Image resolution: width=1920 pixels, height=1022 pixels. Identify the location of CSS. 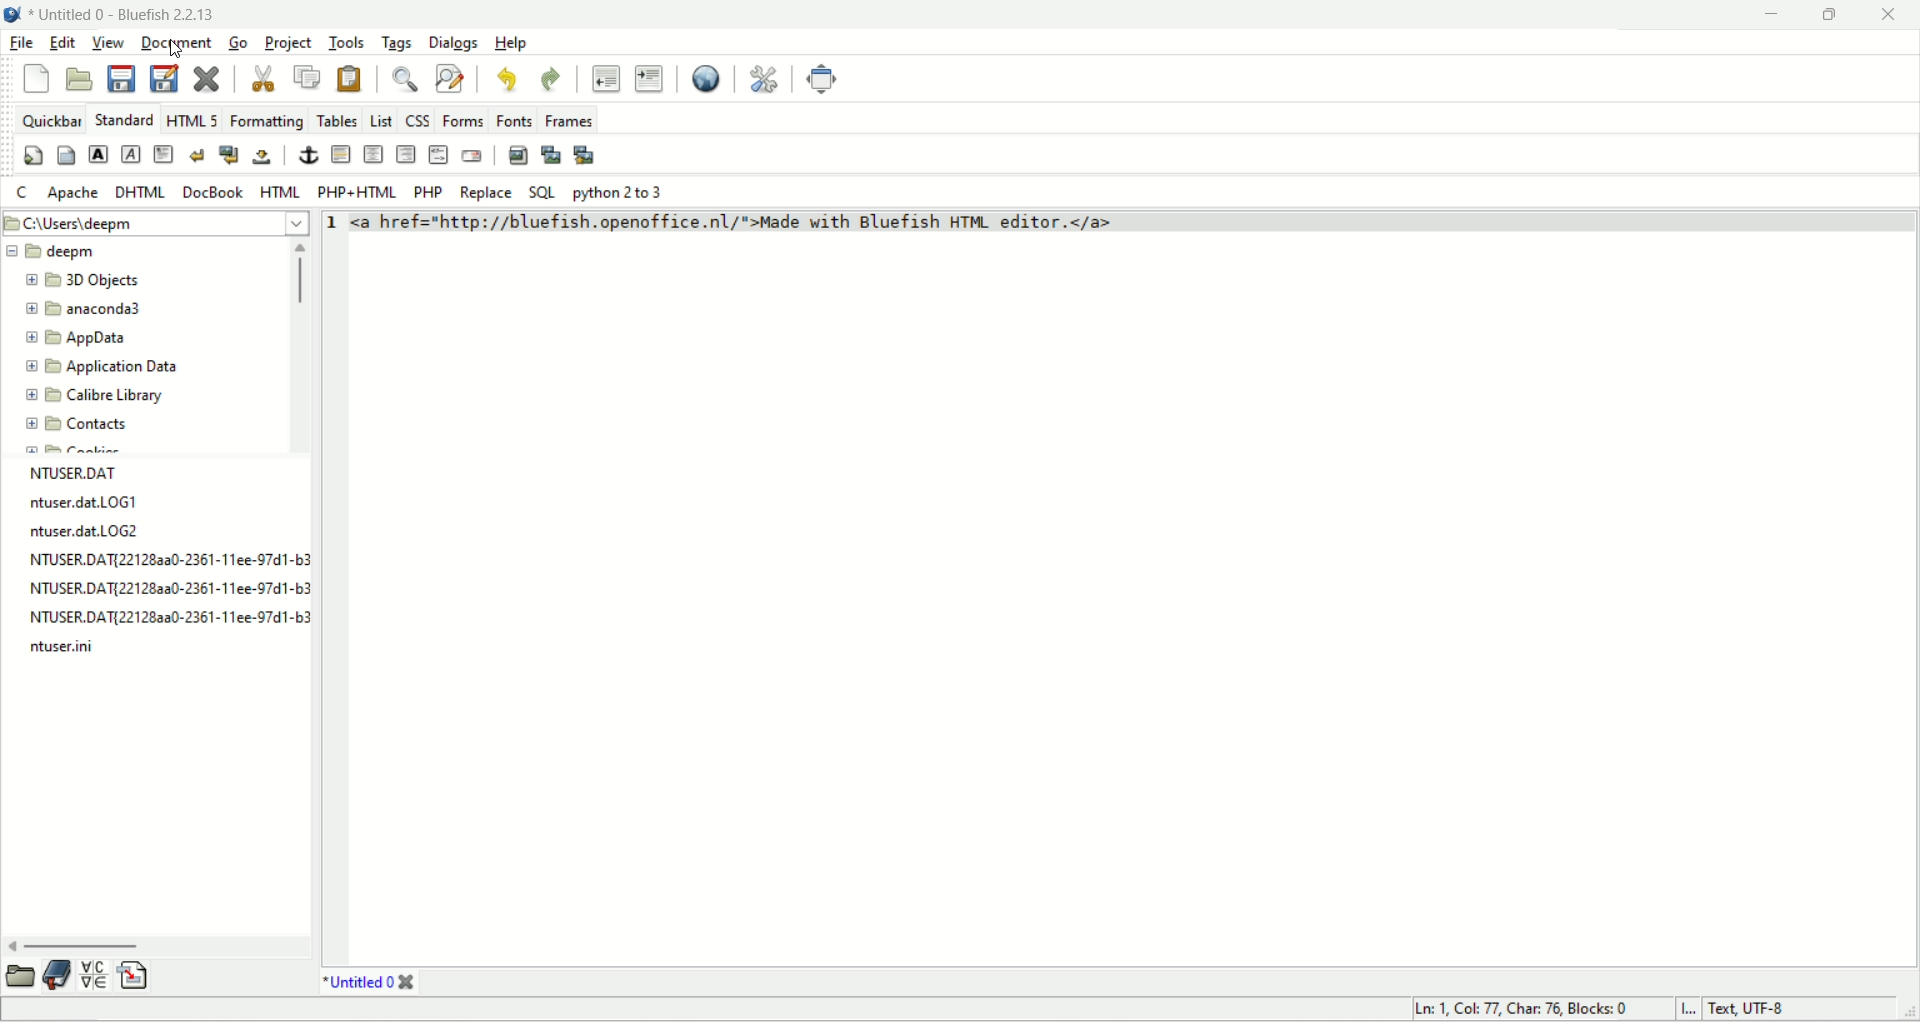
(421, 118).